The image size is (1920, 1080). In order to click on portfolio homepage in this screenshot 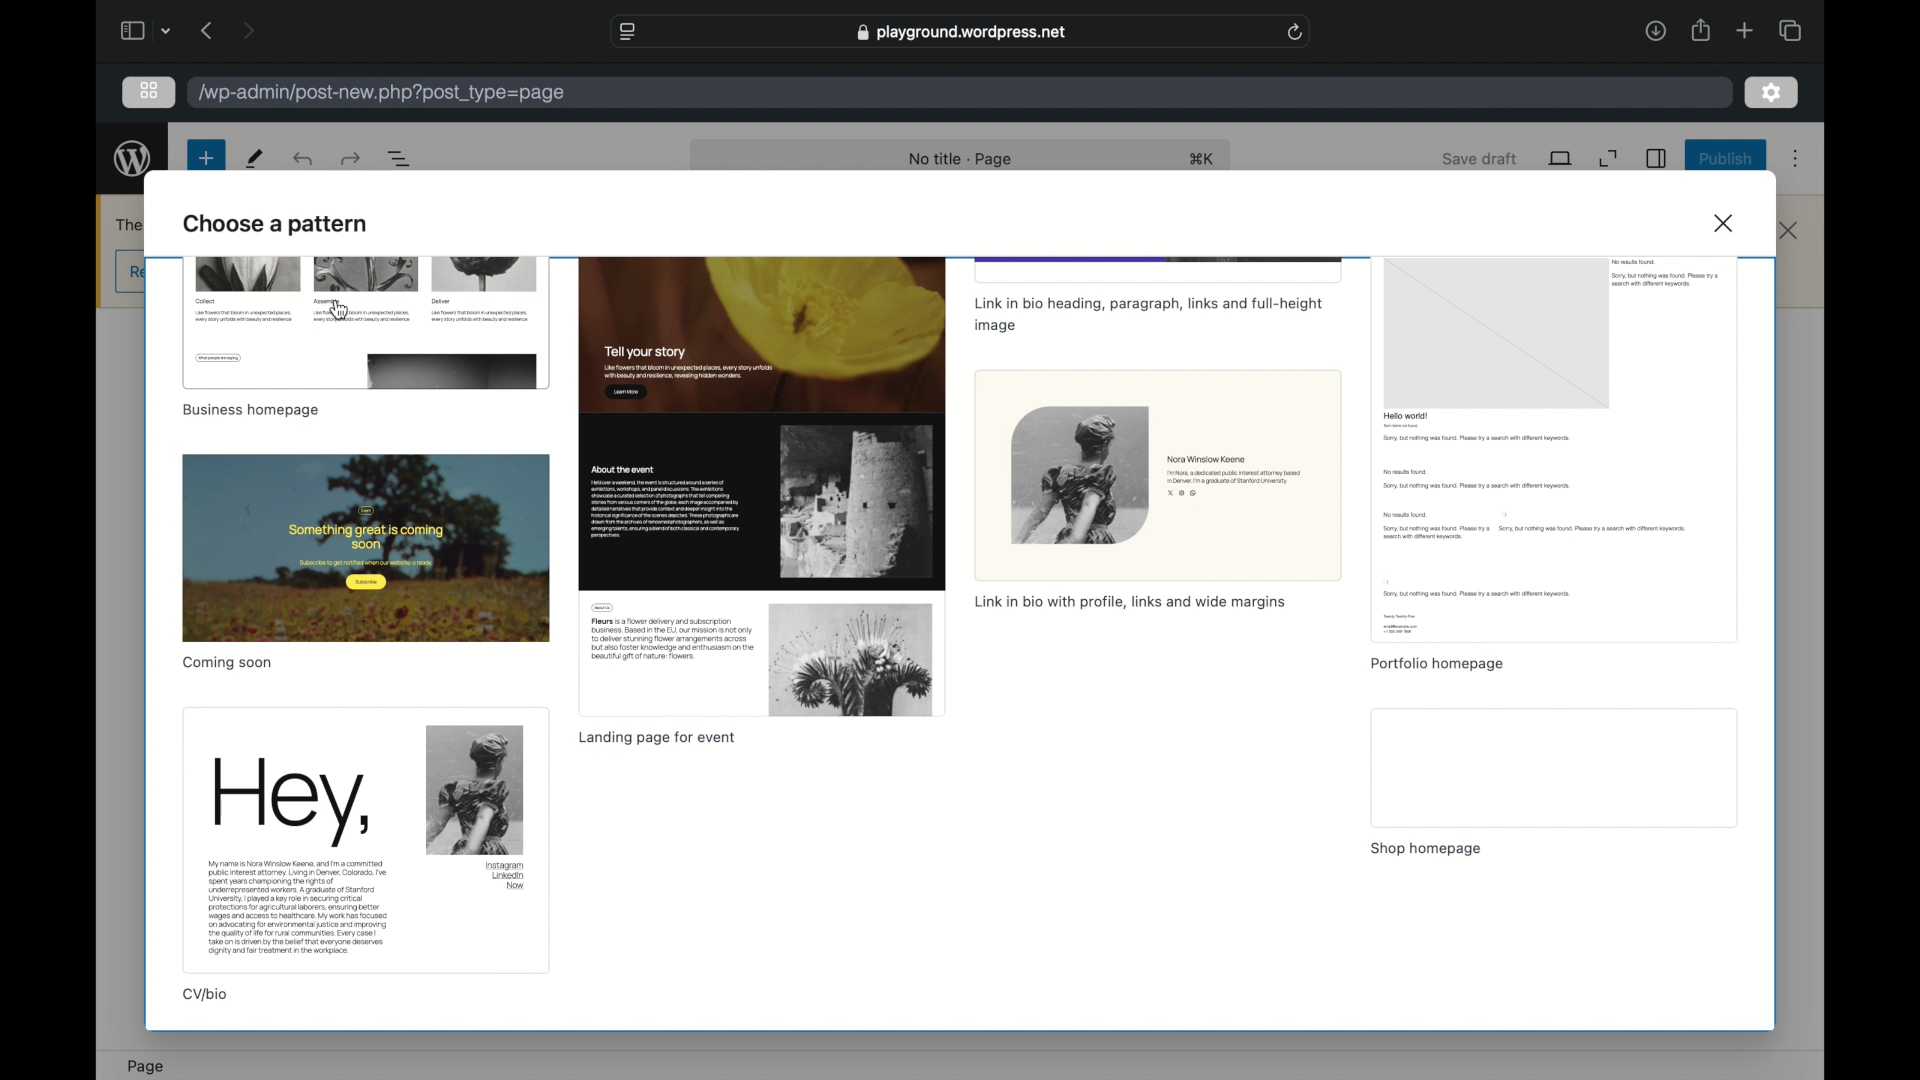, I will do `click(1436, 664)`.